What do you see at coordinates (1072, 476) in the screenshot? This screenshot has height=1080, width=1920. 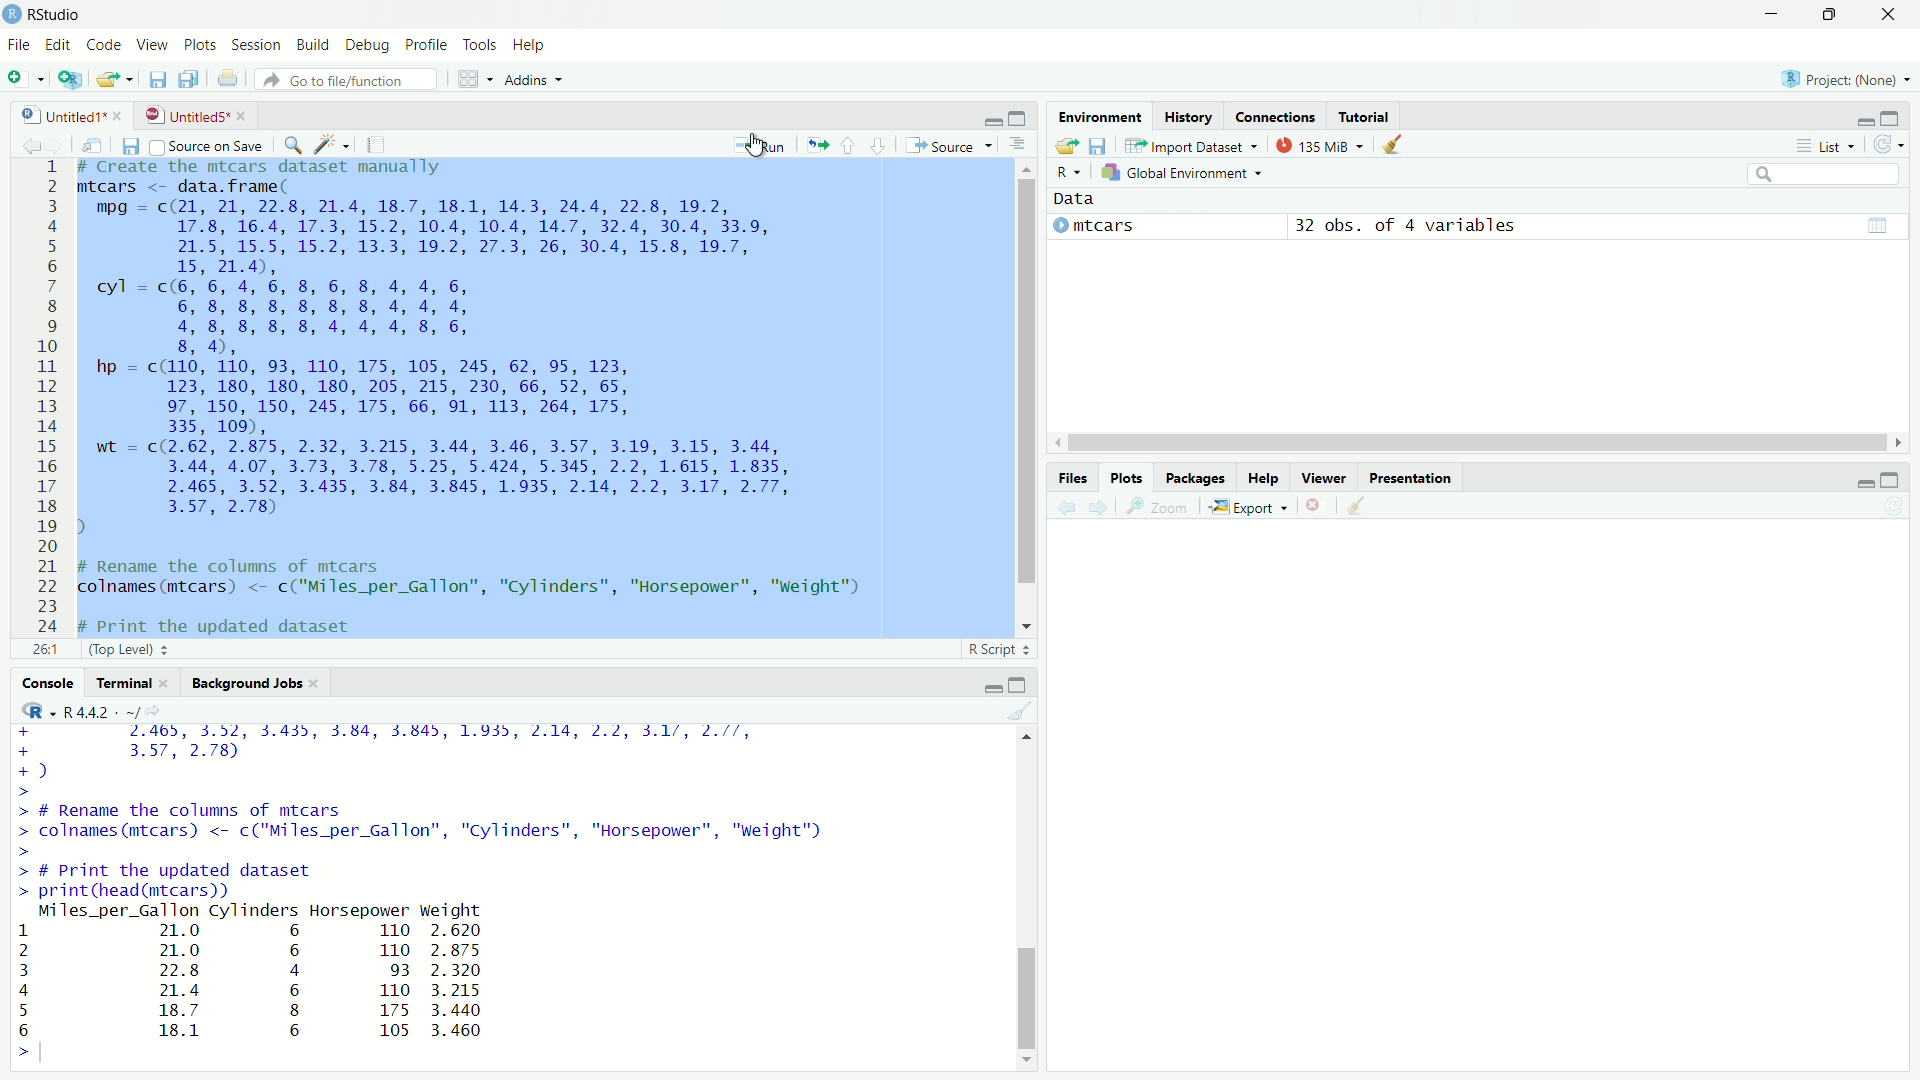 I see `Files` at bounding box center [1072, 476].